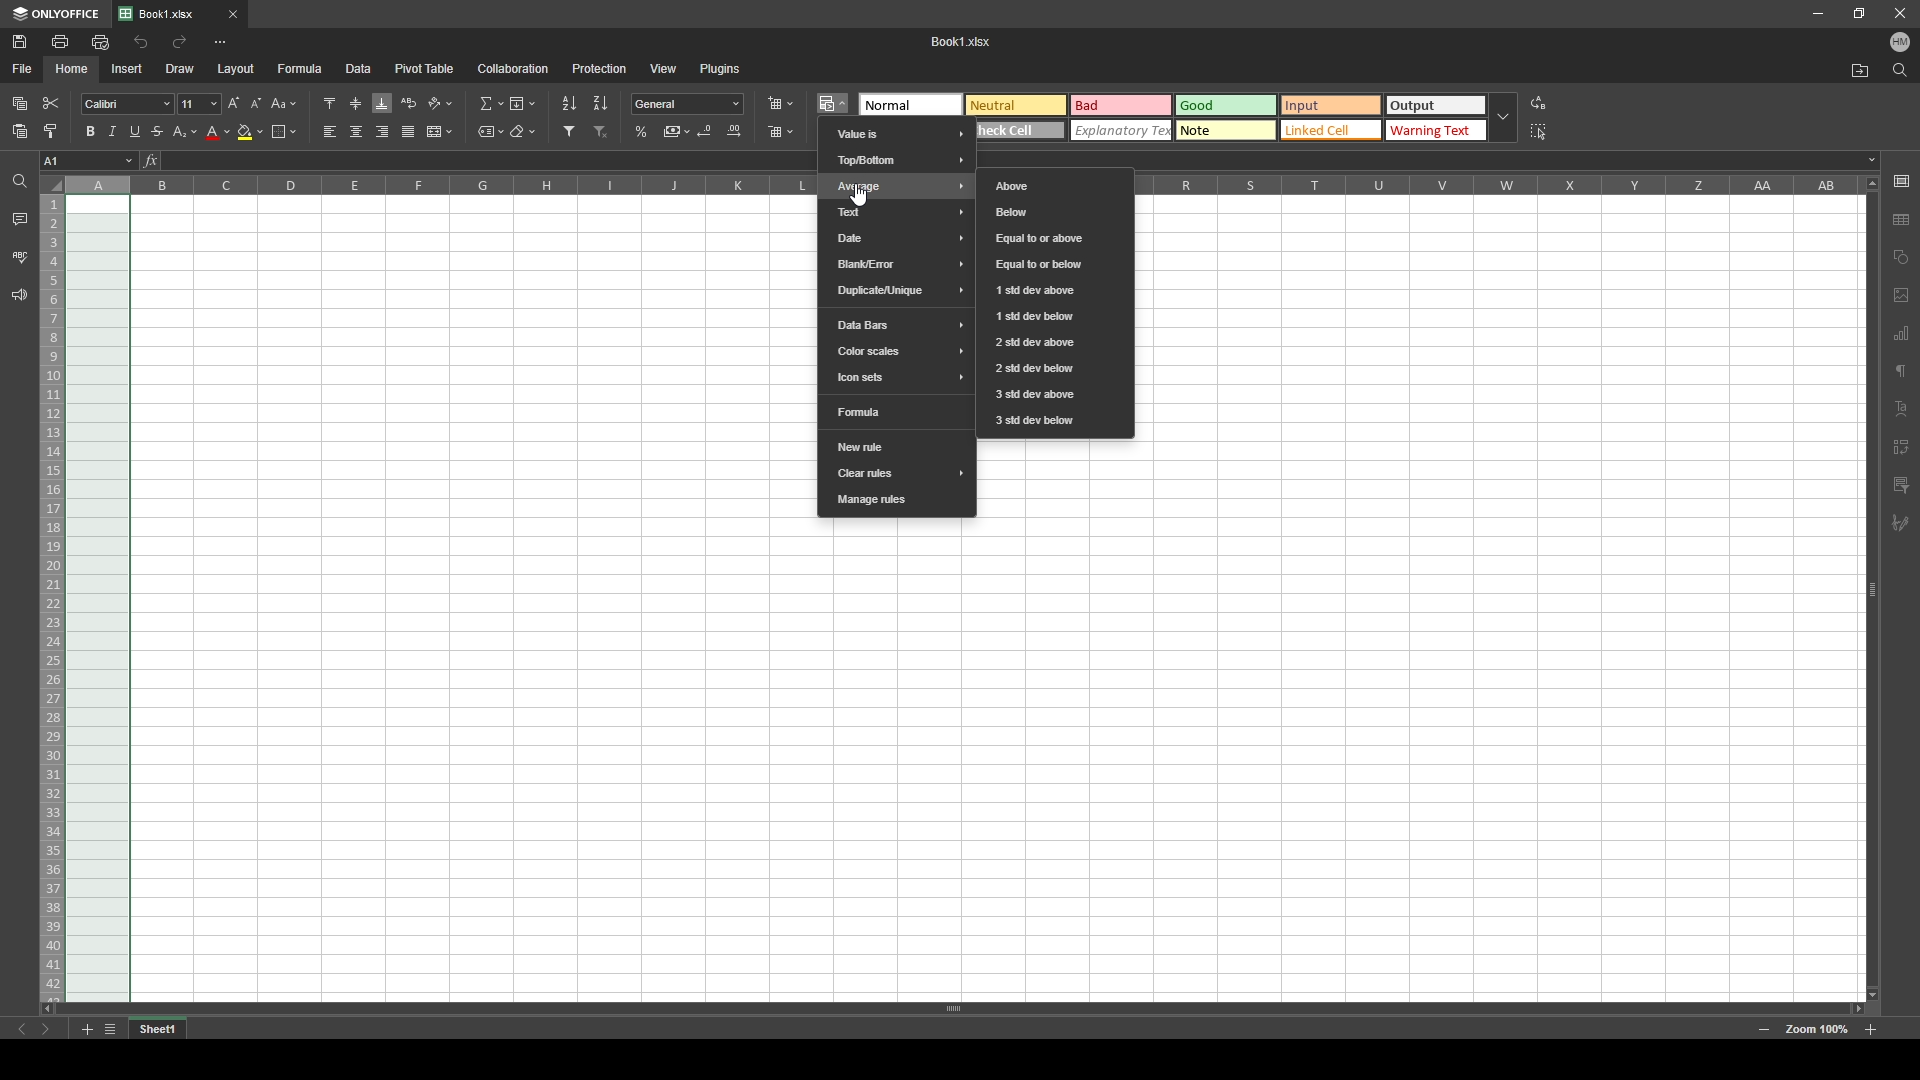 Image resolution: width=1920 pixels, height=1080 pixels. What do you see at coordinates (110, 1030) in the screenshot?
I see `list of sheets` at bounding box center [110, 1030].